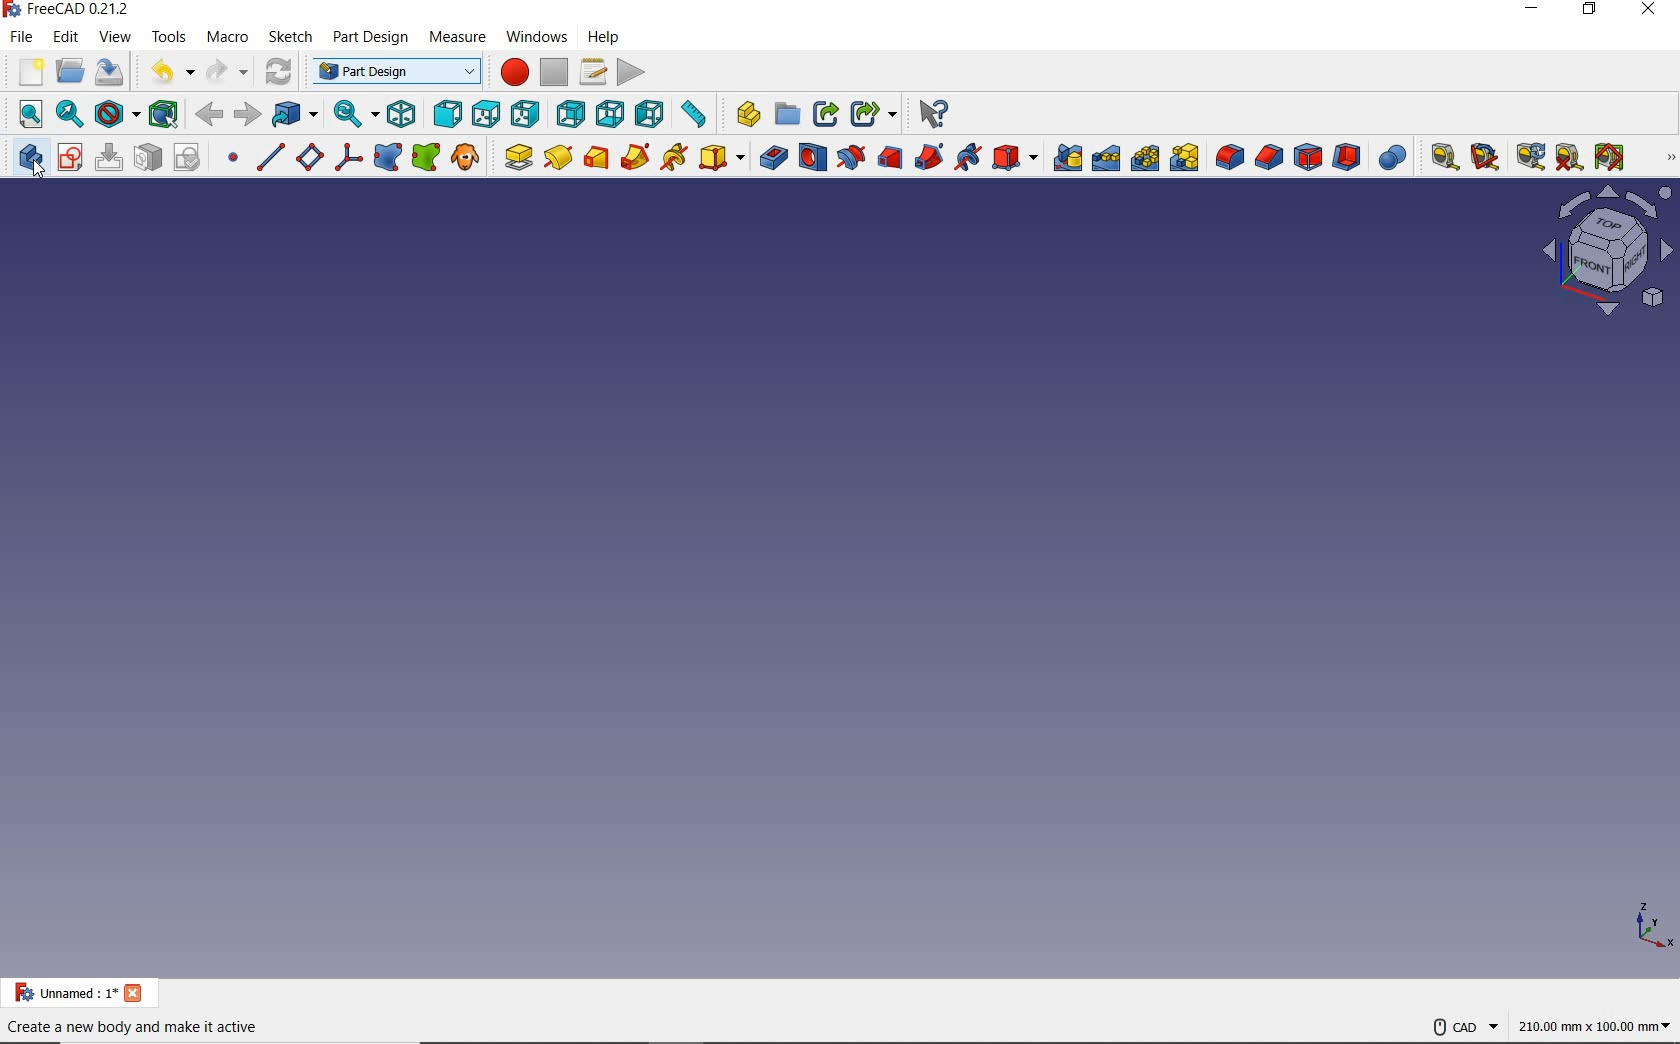 The height and width of the screenshot is (1044, 1680). What do you see at coordinates (391, 71) in the screenshot?
I see `part design` at bounding box center [391, 71].